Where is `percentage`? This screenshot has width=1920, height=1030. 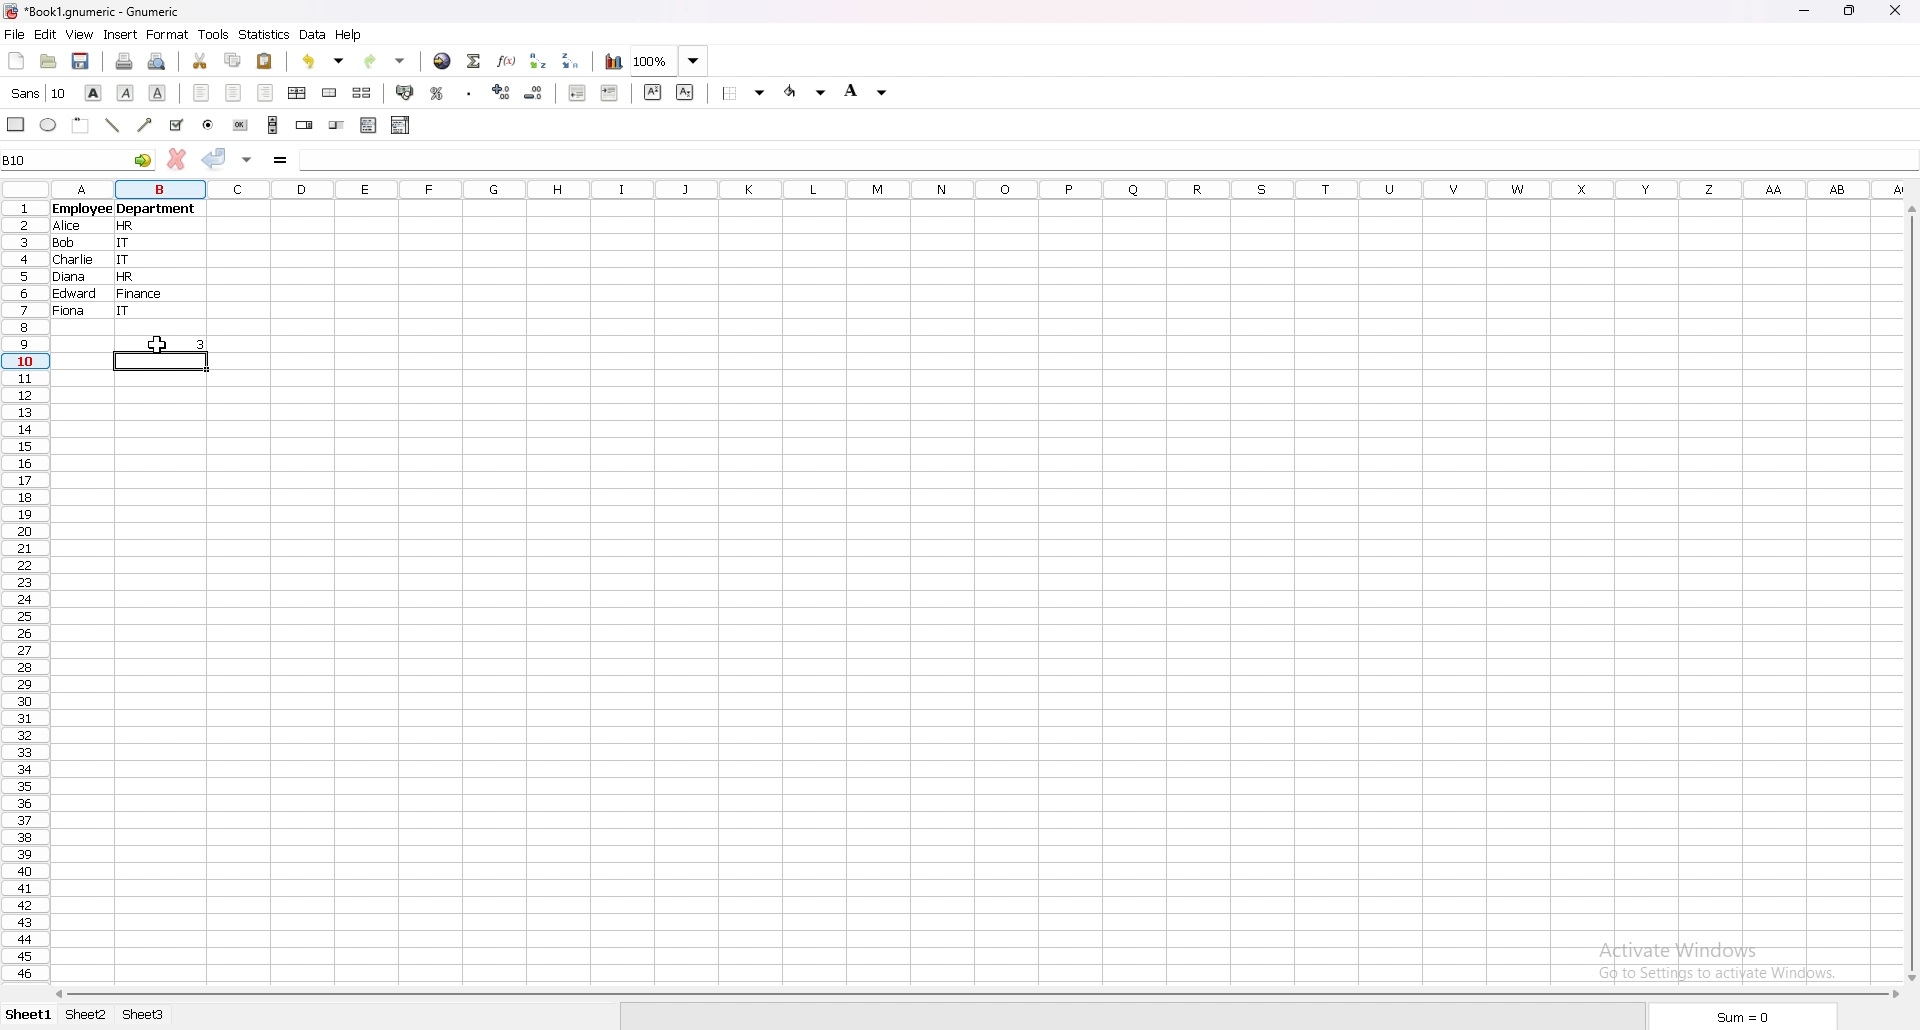
percentage is located at coordinates (437, 93).